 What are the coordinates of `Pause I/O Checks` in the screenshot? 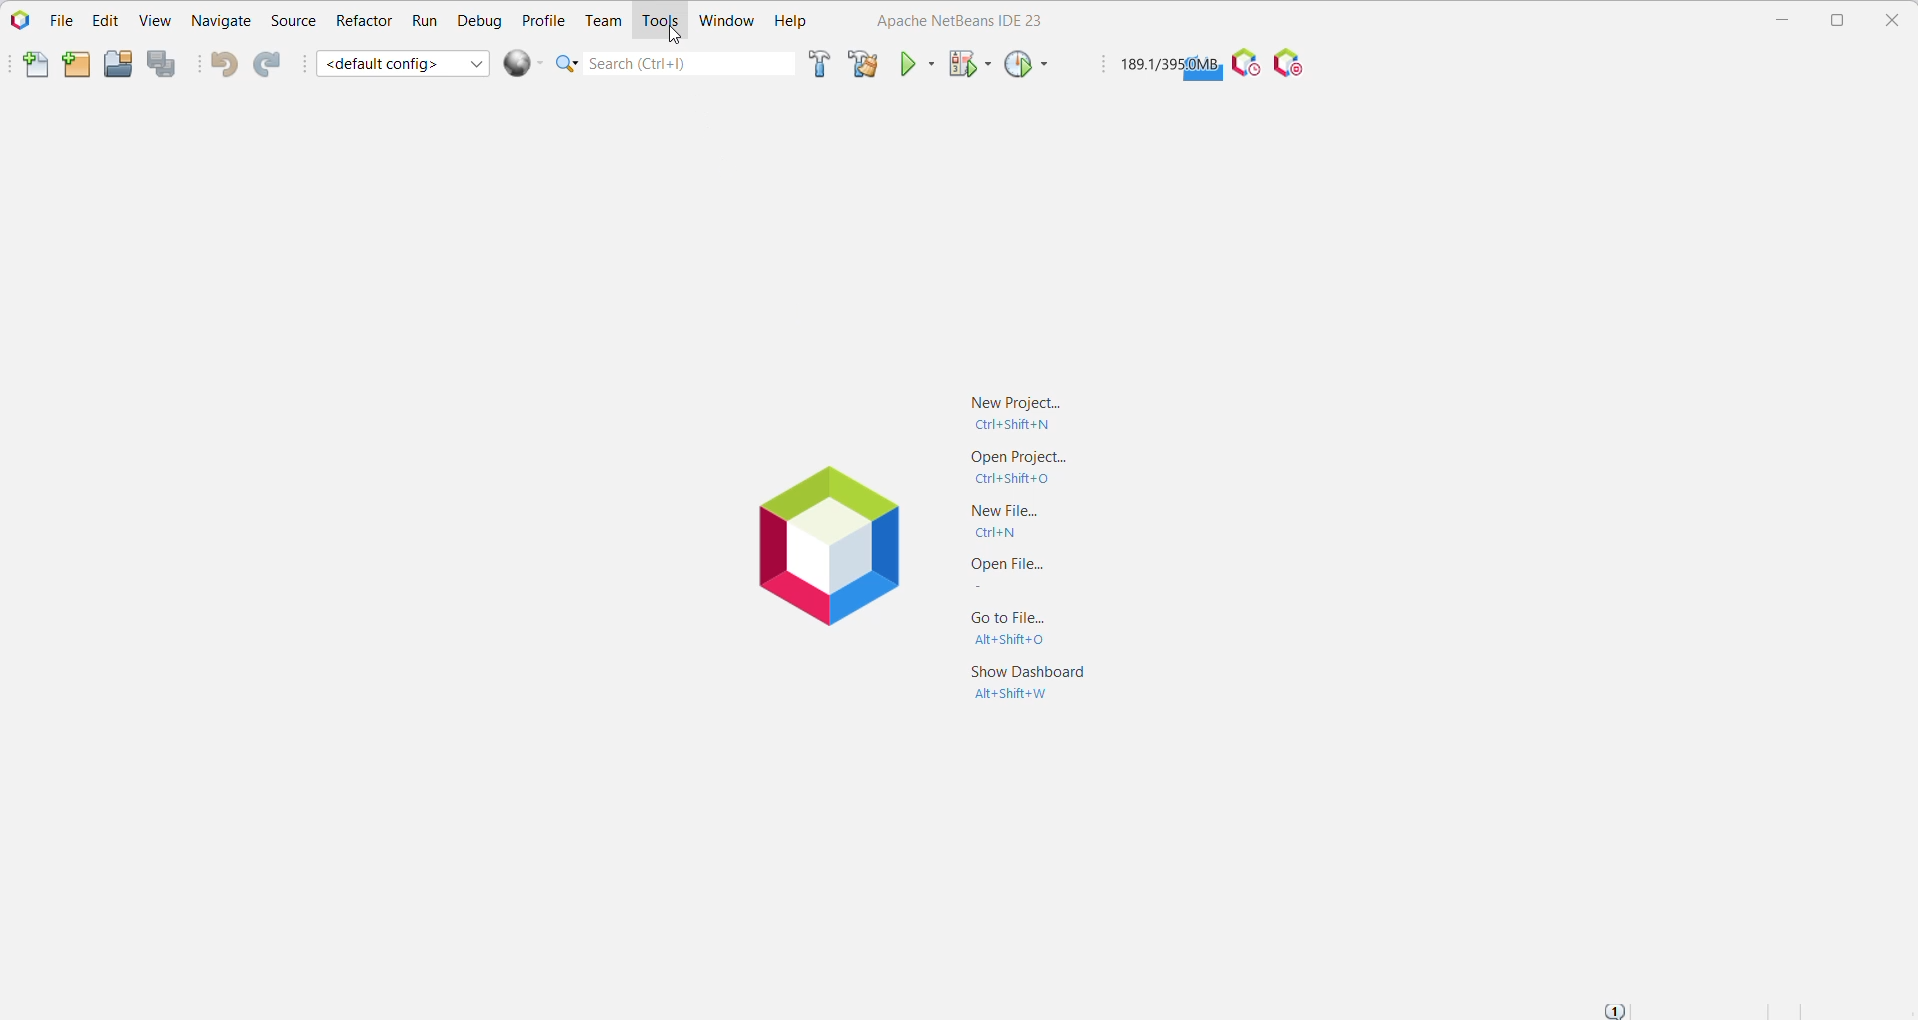 It's located at (1292, 64).